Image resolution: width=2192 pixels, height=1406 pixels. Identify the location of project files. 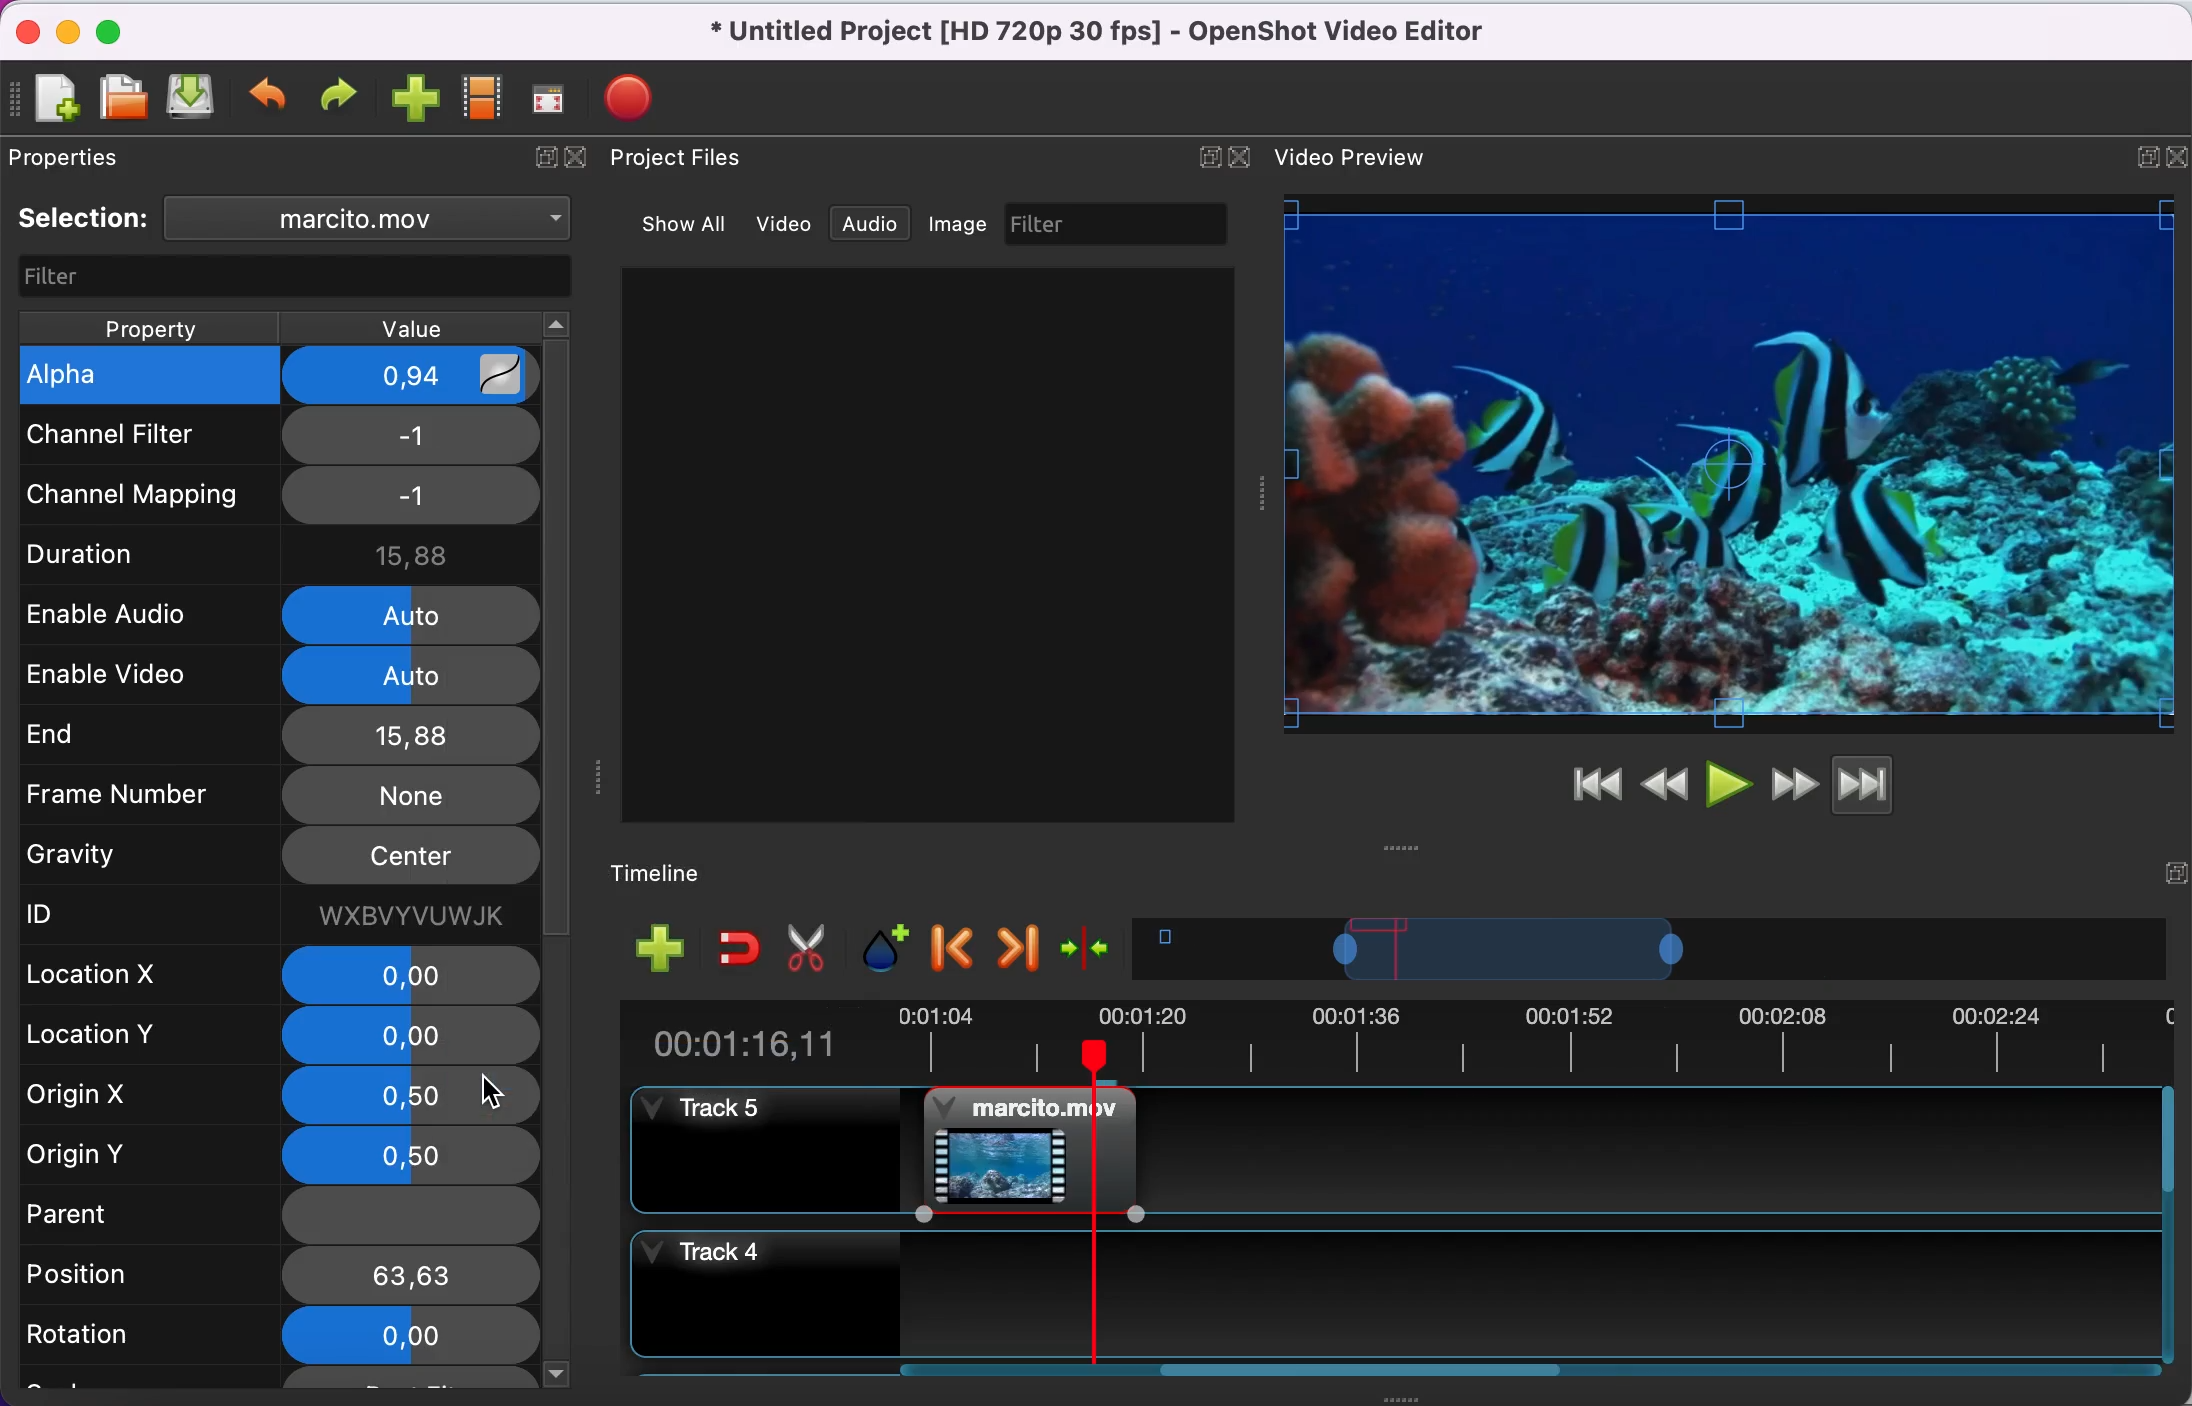
(92, 158).